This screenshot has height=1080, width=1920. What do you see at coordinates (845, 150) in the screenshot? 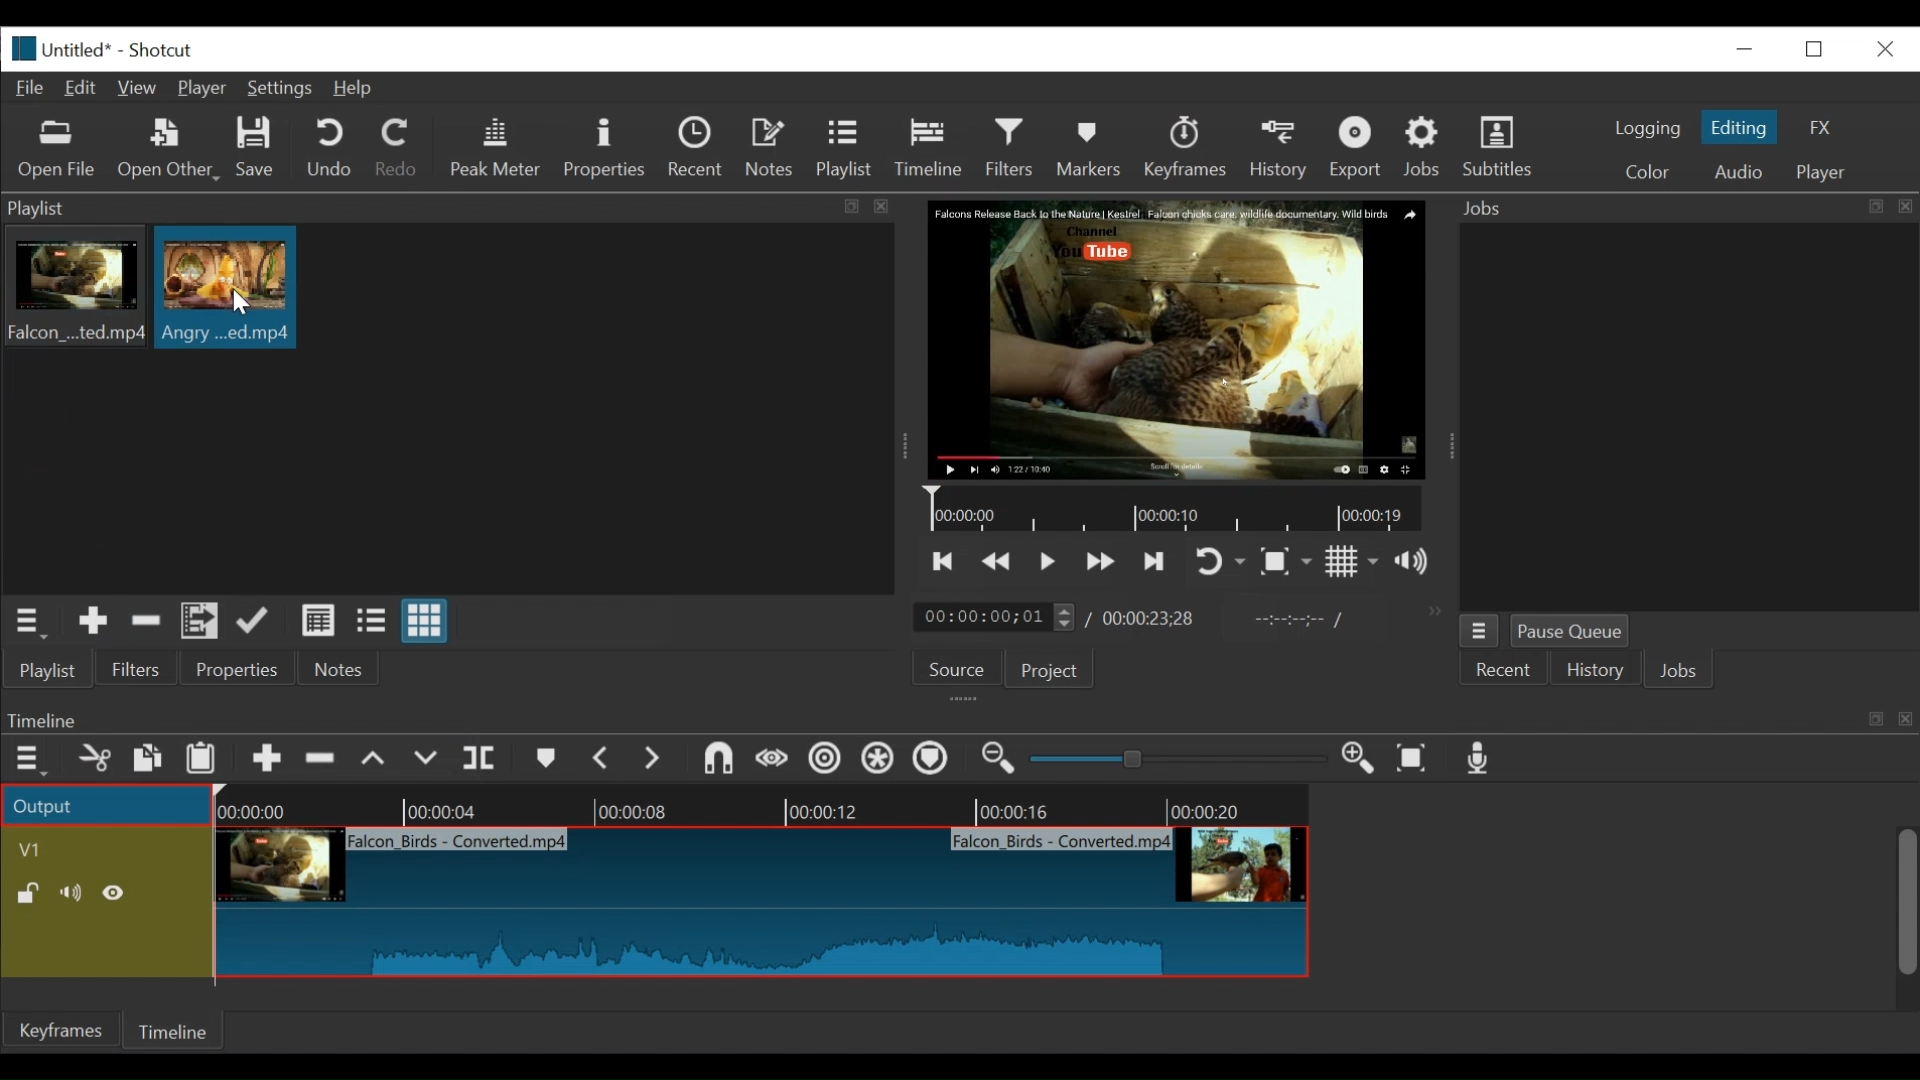
I see `Playlist` at bounding box center [845, 150].